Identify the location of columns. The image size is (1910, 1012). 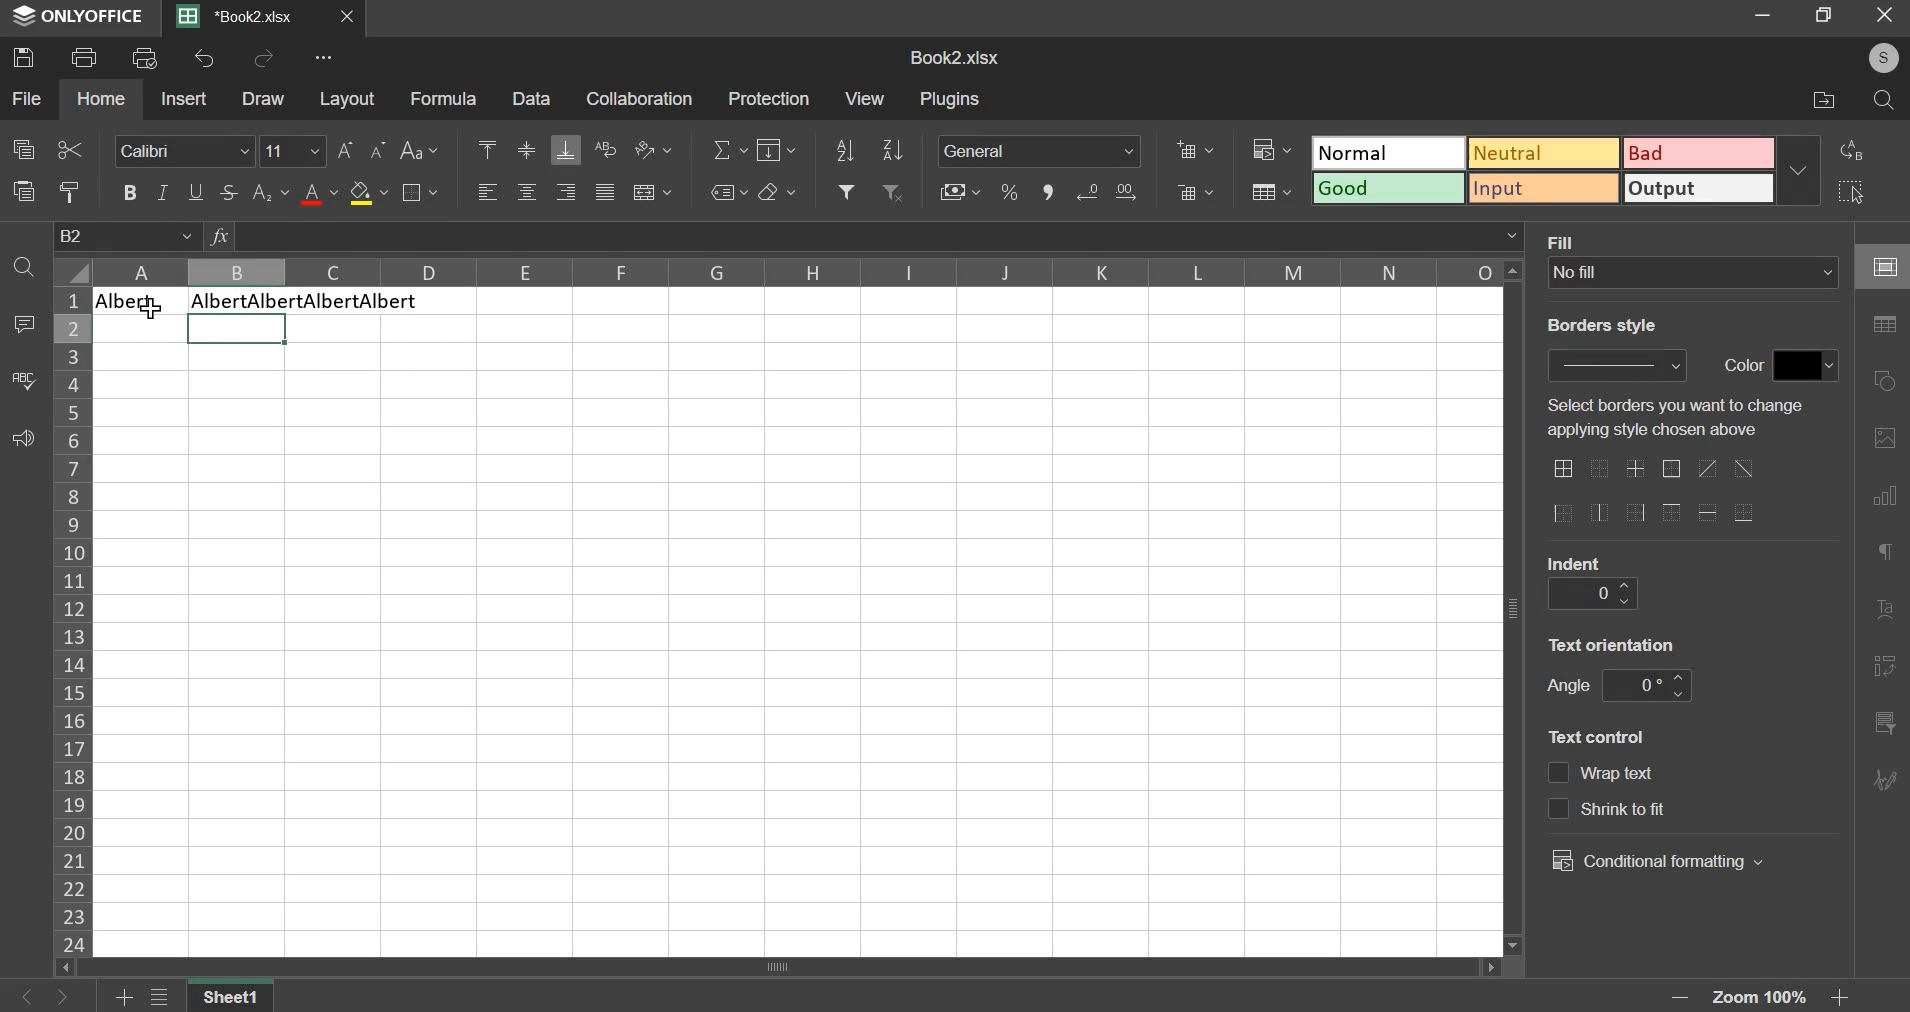
(796, 272).